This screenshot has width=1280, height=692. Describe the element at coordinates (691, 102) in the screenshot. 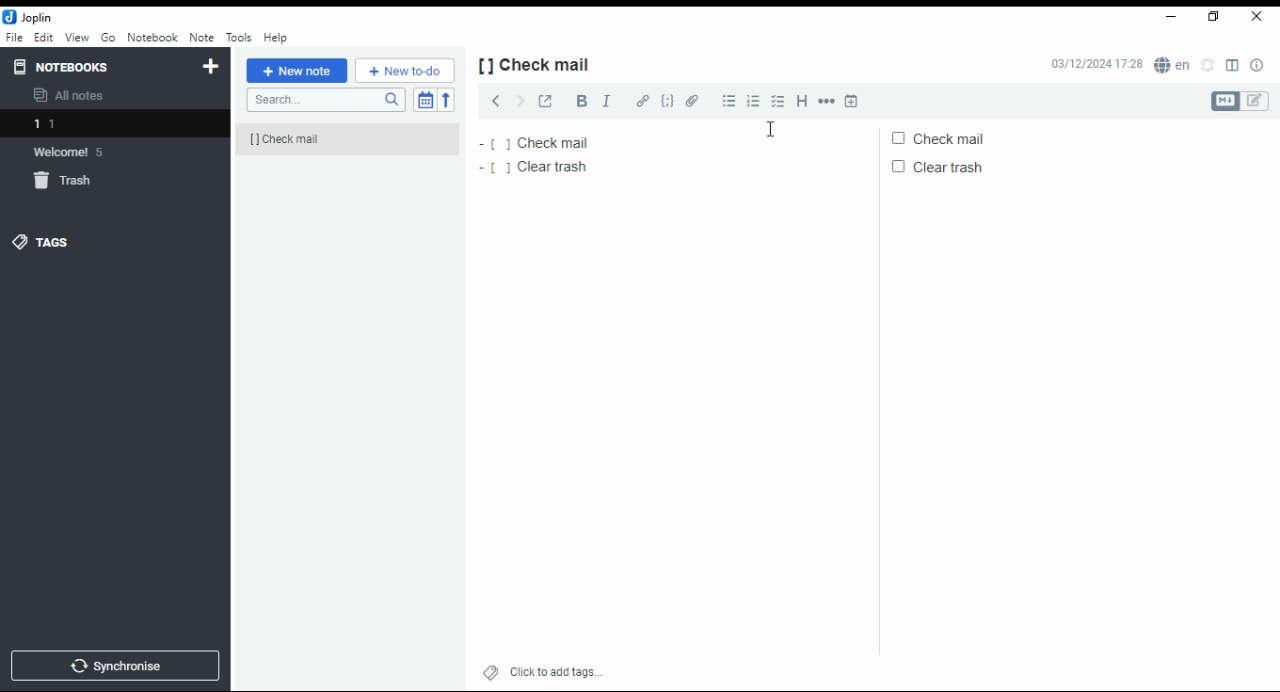

I see `attach file` at that location.